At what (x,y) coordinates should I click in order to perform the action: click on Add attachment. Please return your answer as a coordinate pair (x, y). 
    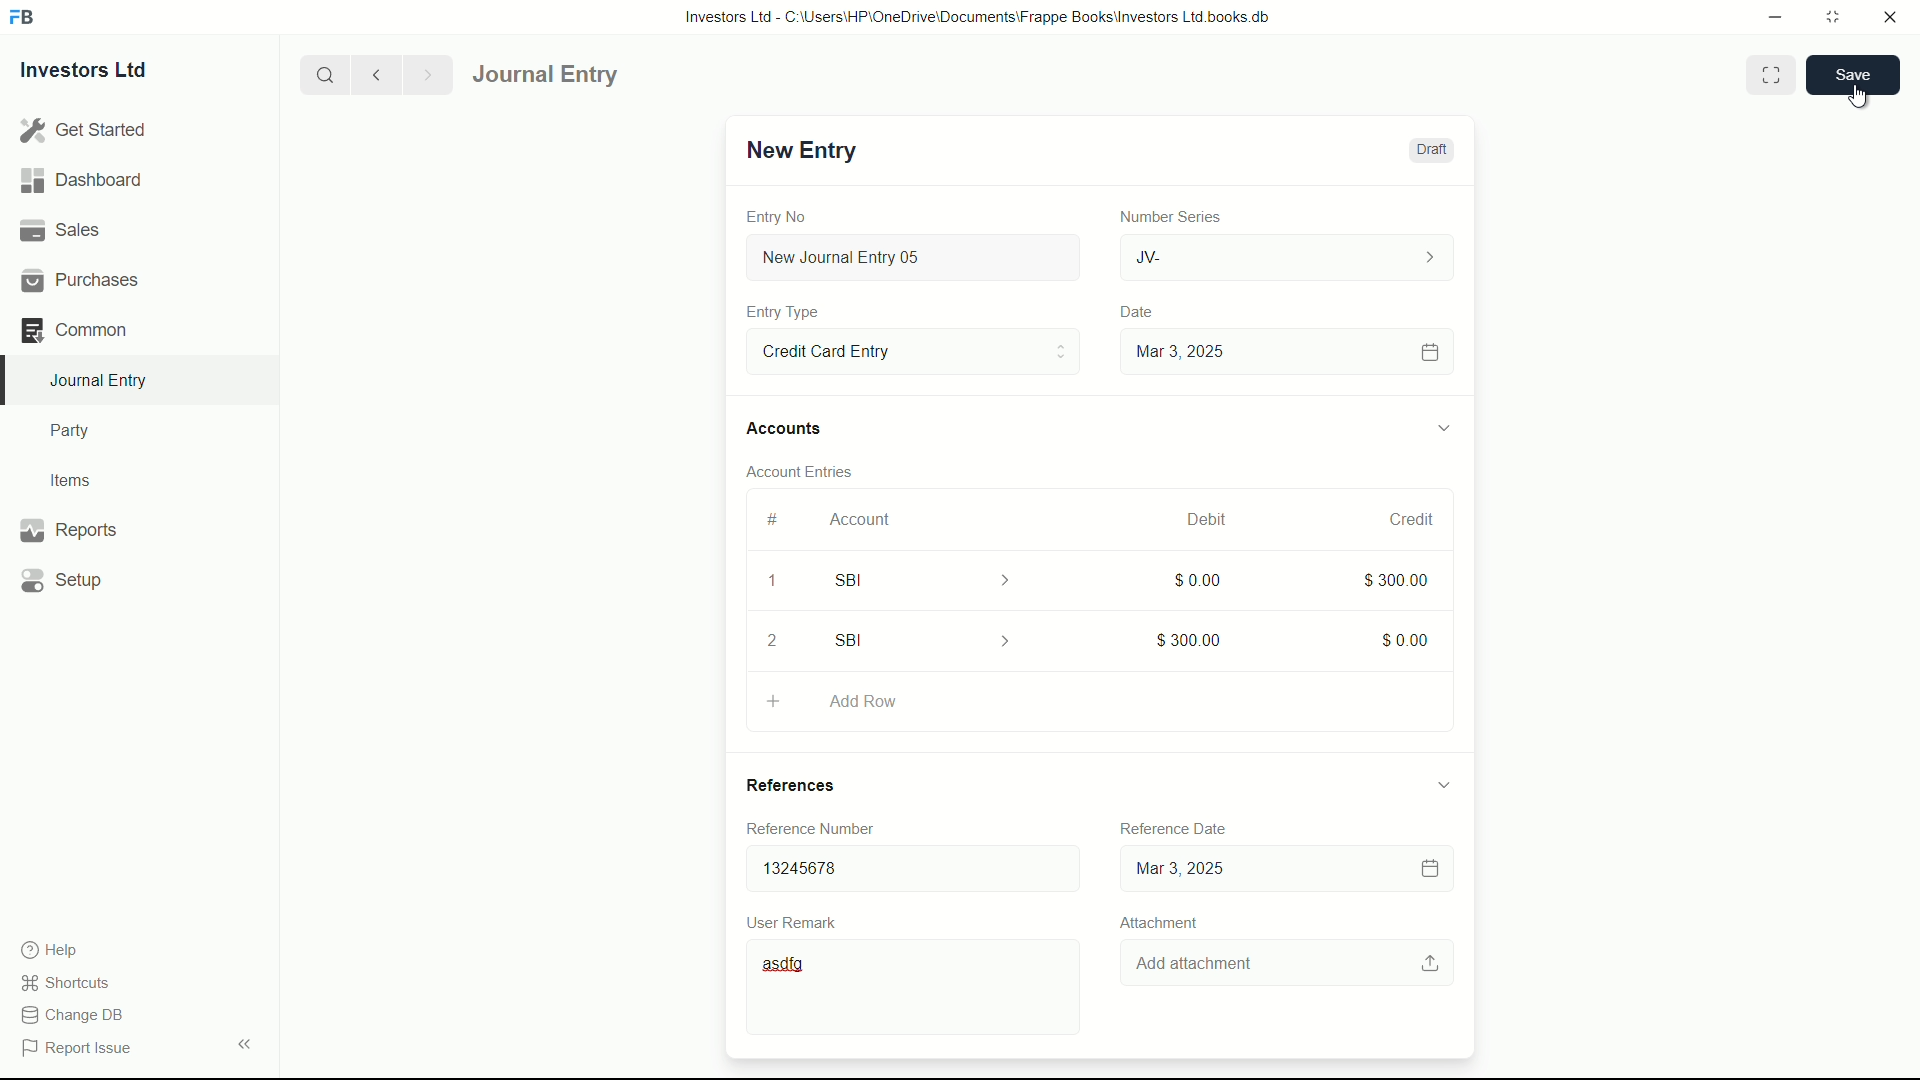
    Looking at the image, I should click on (1289, 964).